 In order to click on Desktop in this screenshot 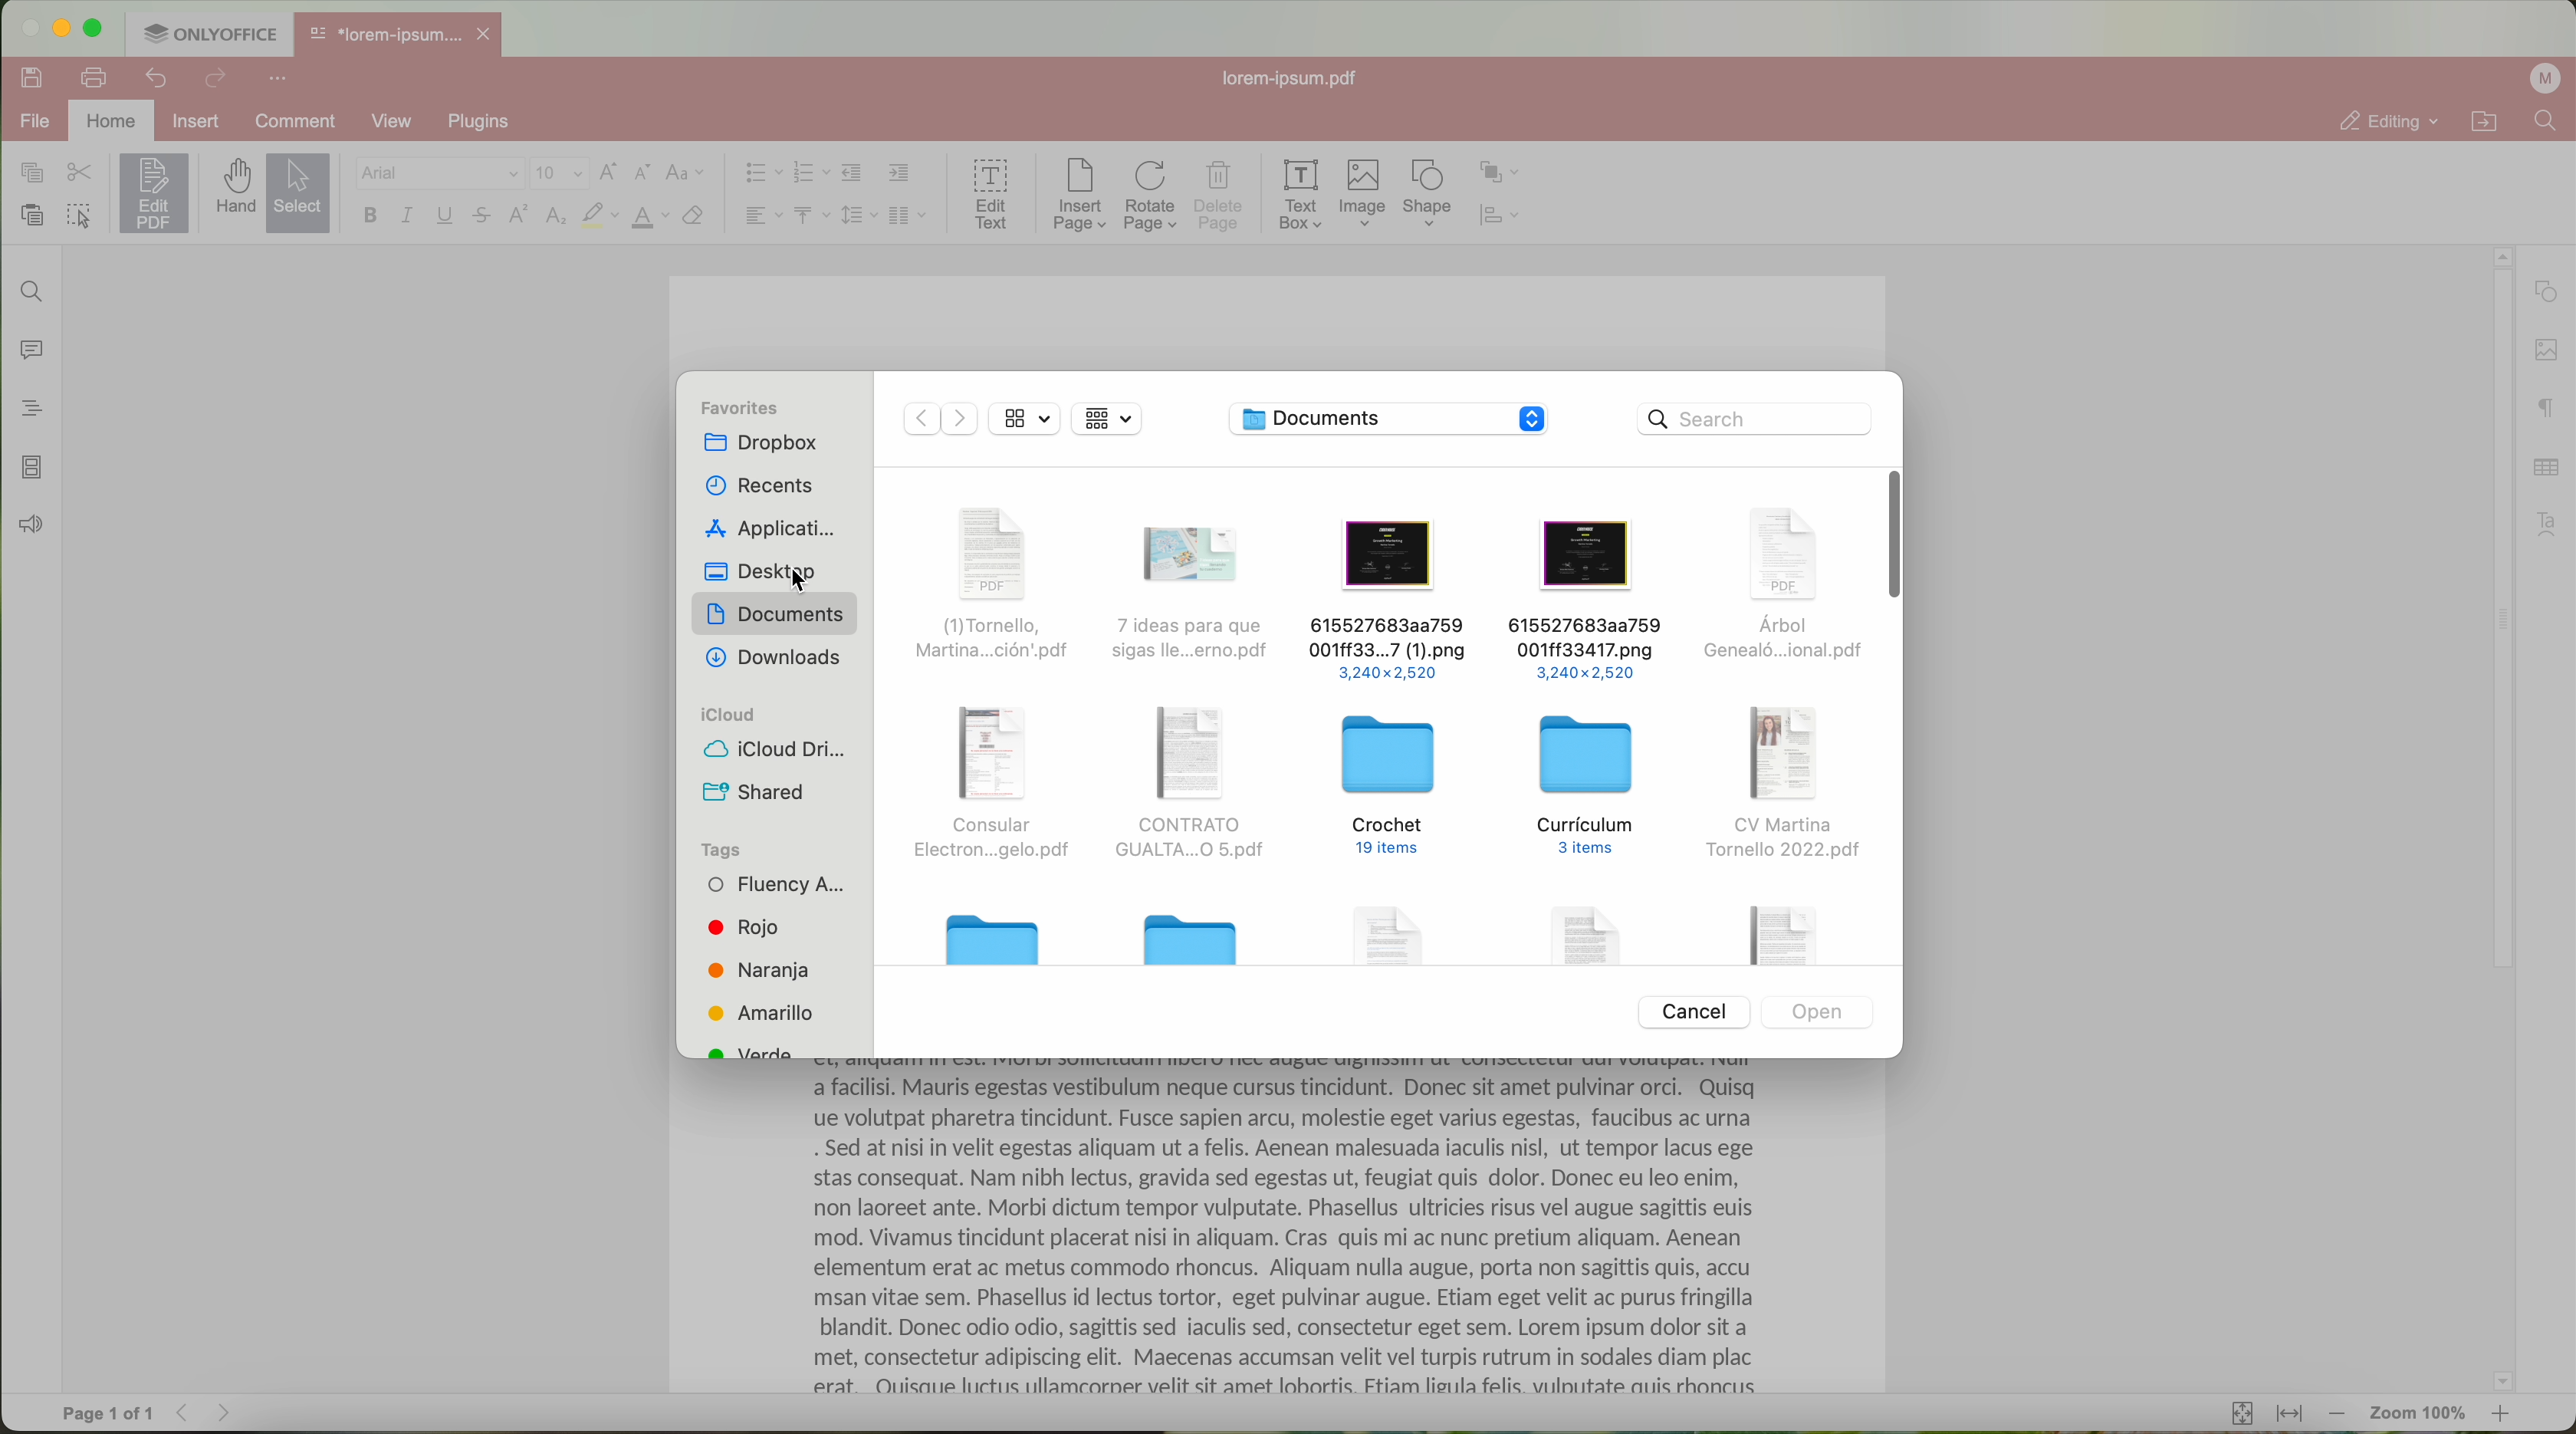, I will do `click(766, 572)`.